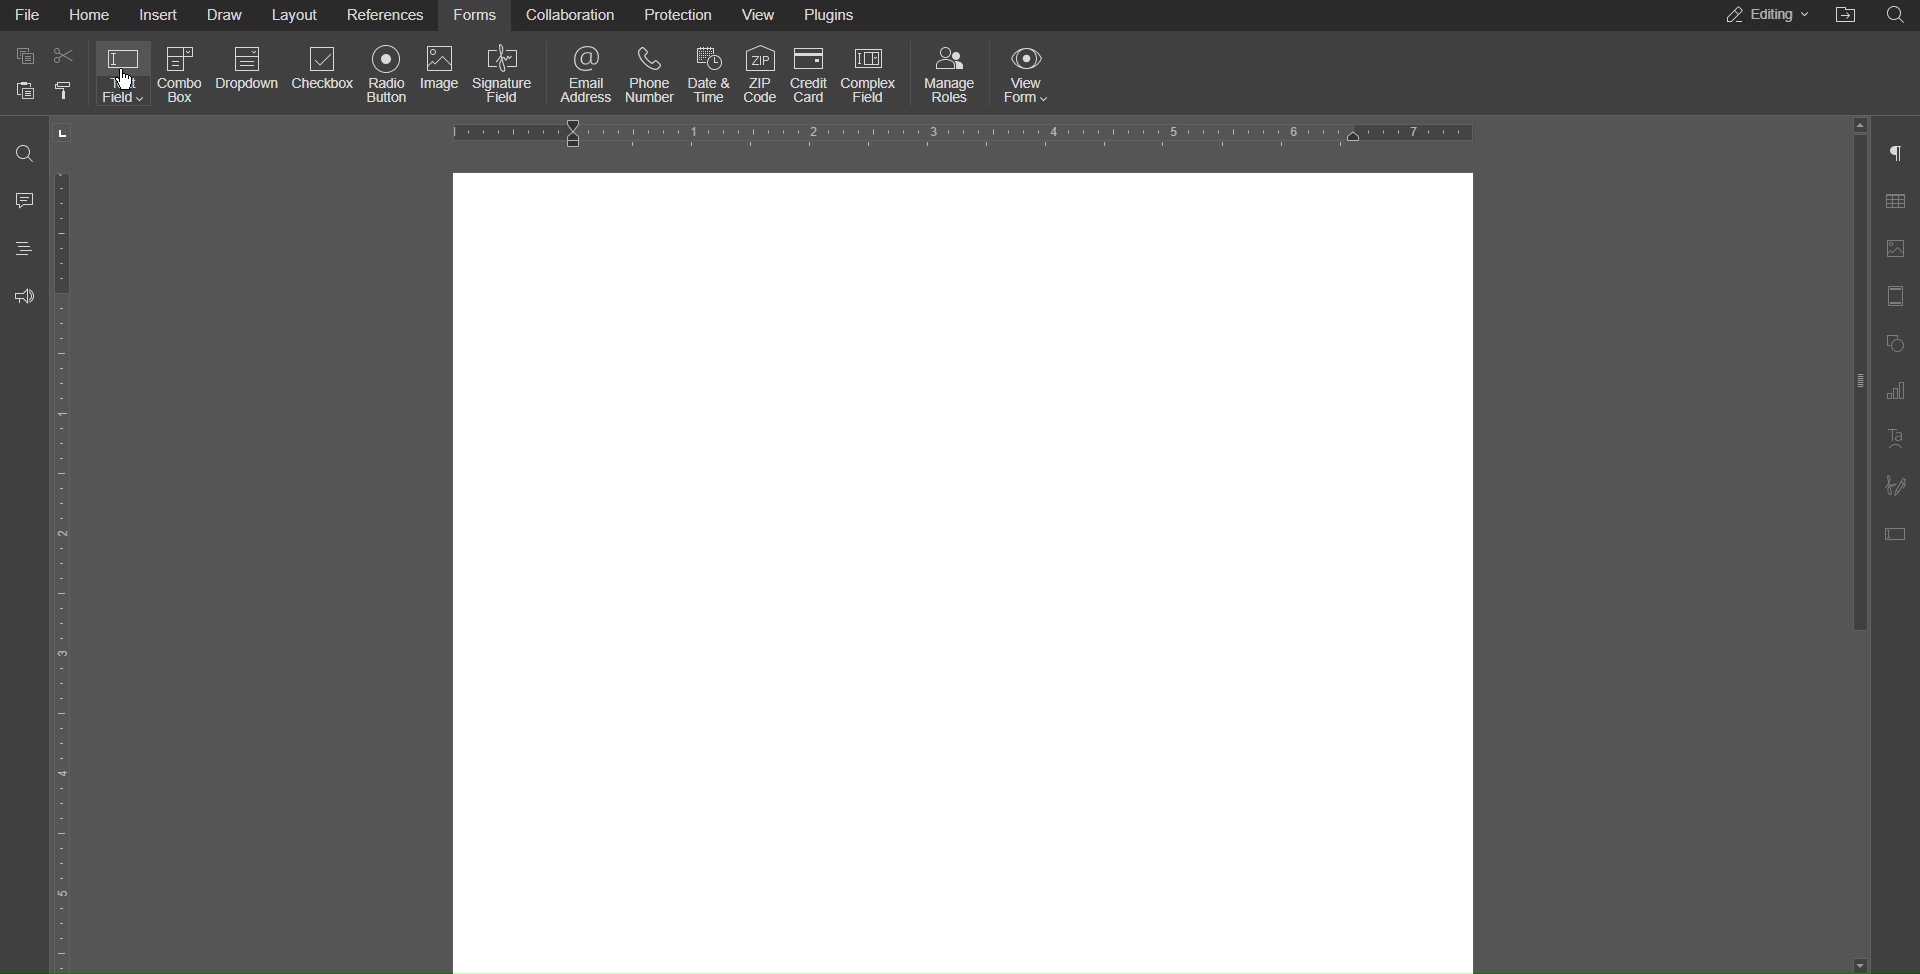 This screenshot has height=974, width=1920. I want to click on Search, so click(22, 146).